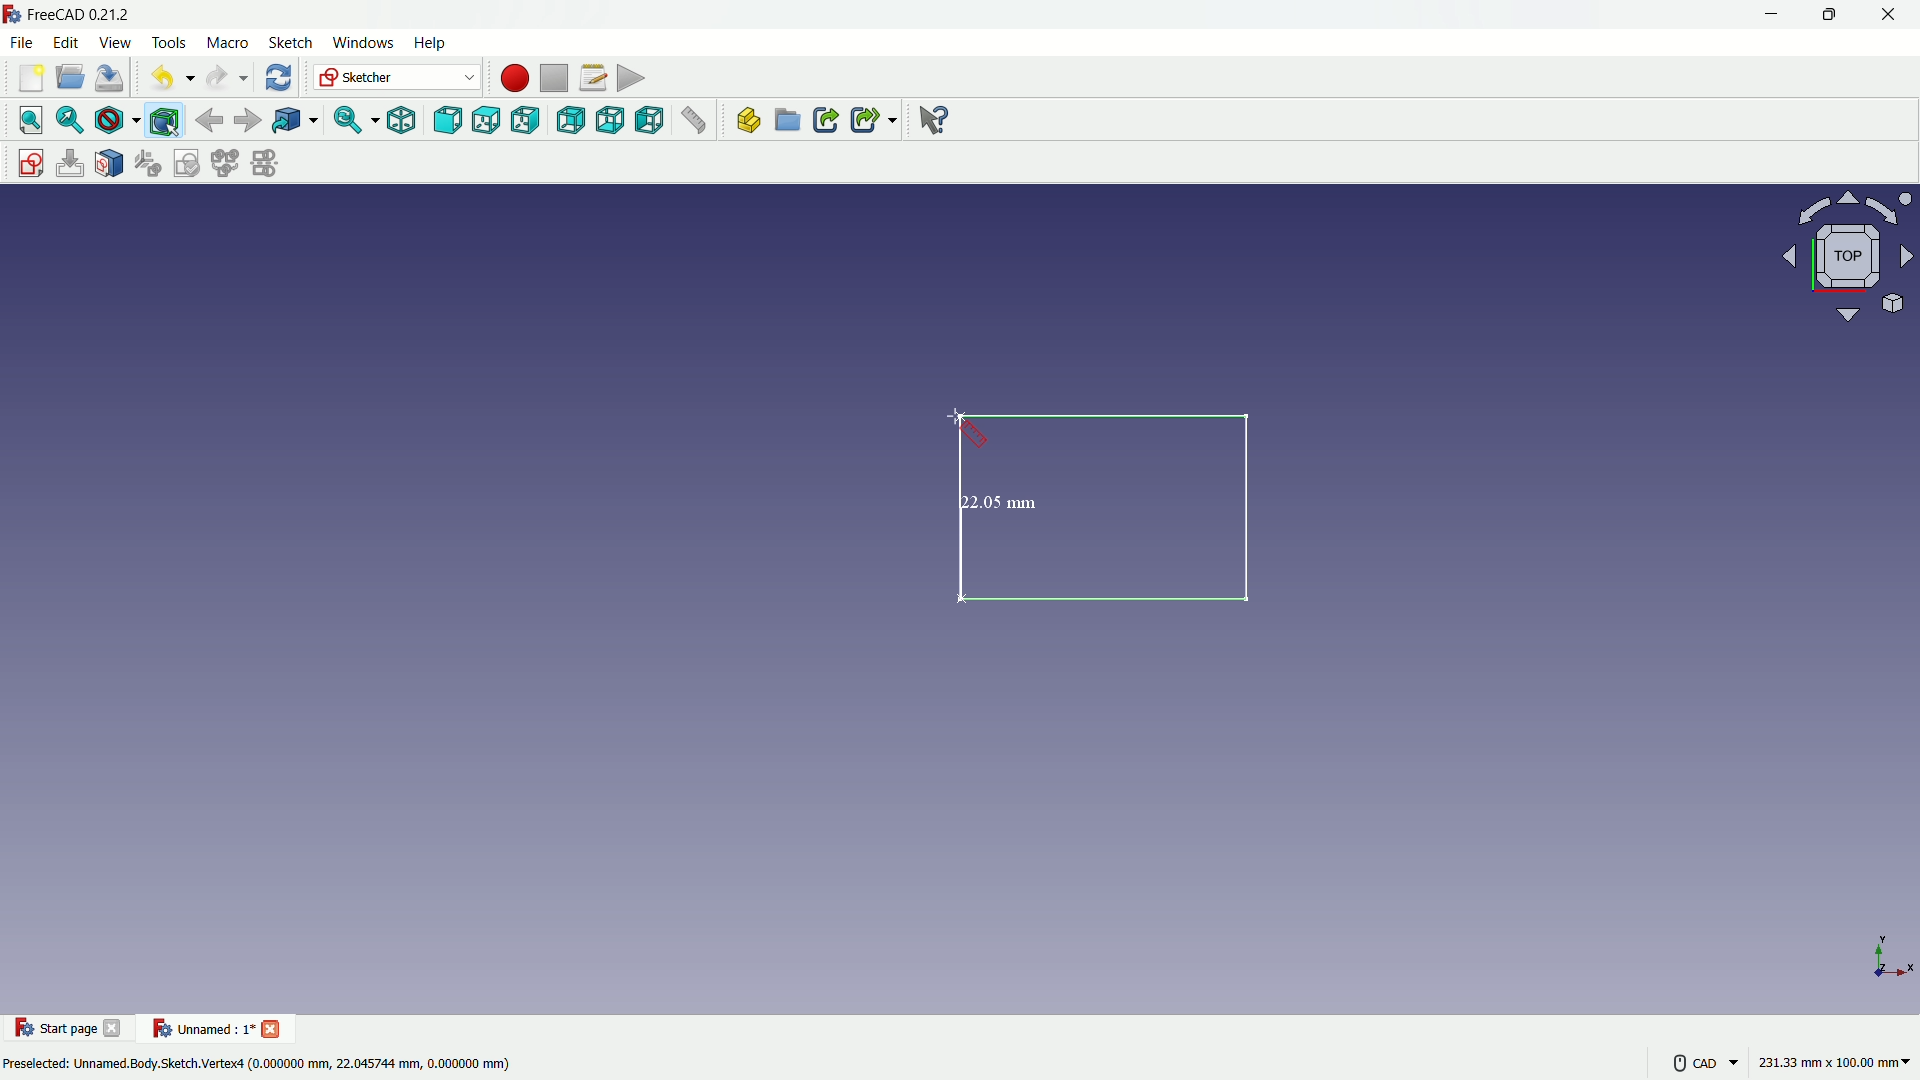  Describe the element at coordinates (395, 120) in the screenshot. I see `isometric view` at that location.